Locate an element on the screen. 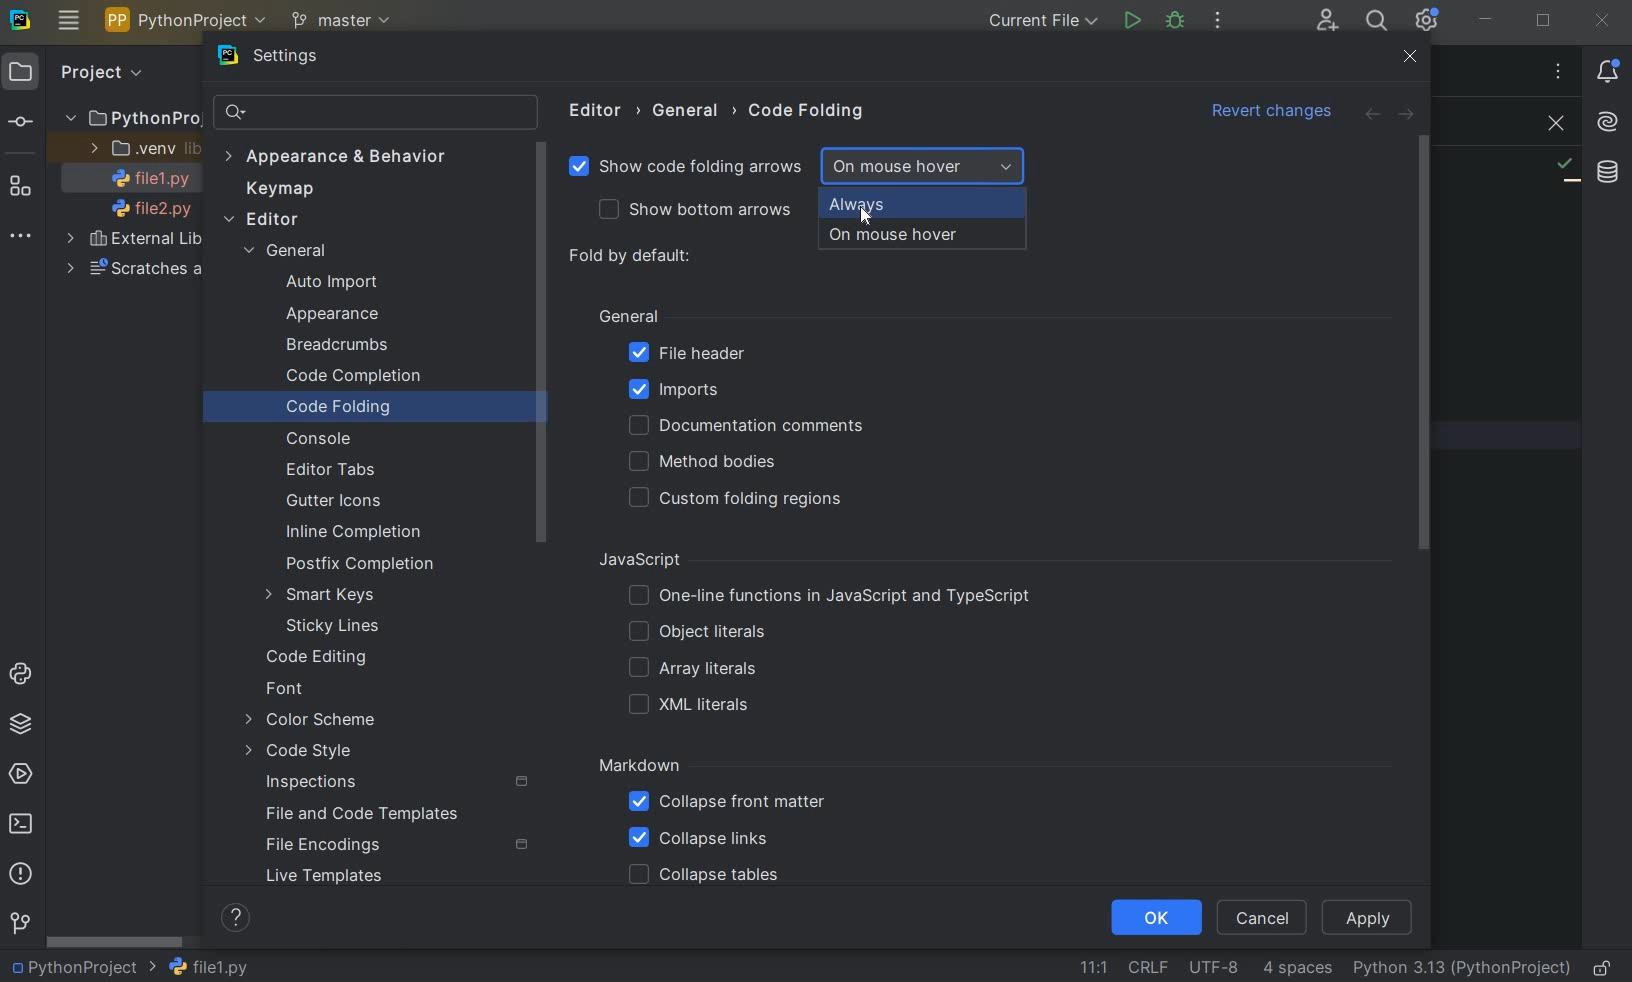 This screenshot has height=982, width=1632. OBJECT LITERALS is located at coordinates (693, 633).